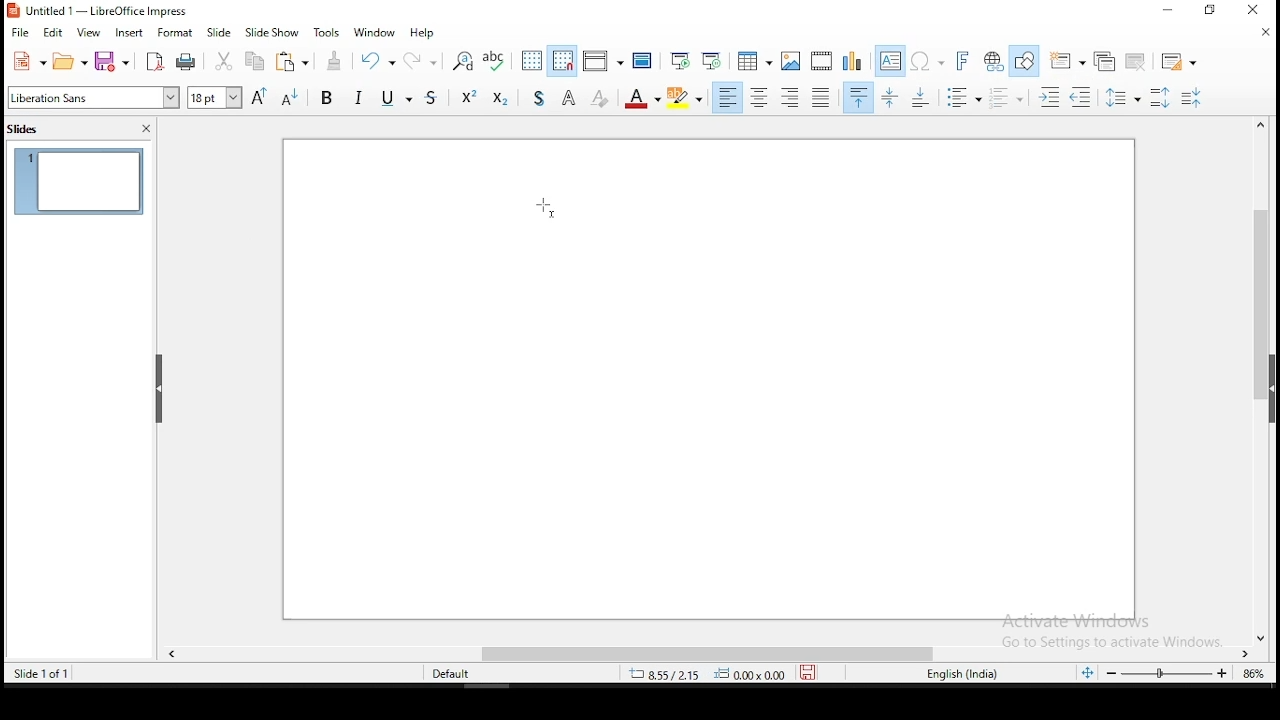 Image resolution: width=1280 pixels, height=720 pixels. What do you see at coordinates (1082, 98) in the screenshot?
I see `decrease indent` at bounding box center [1082, 98].